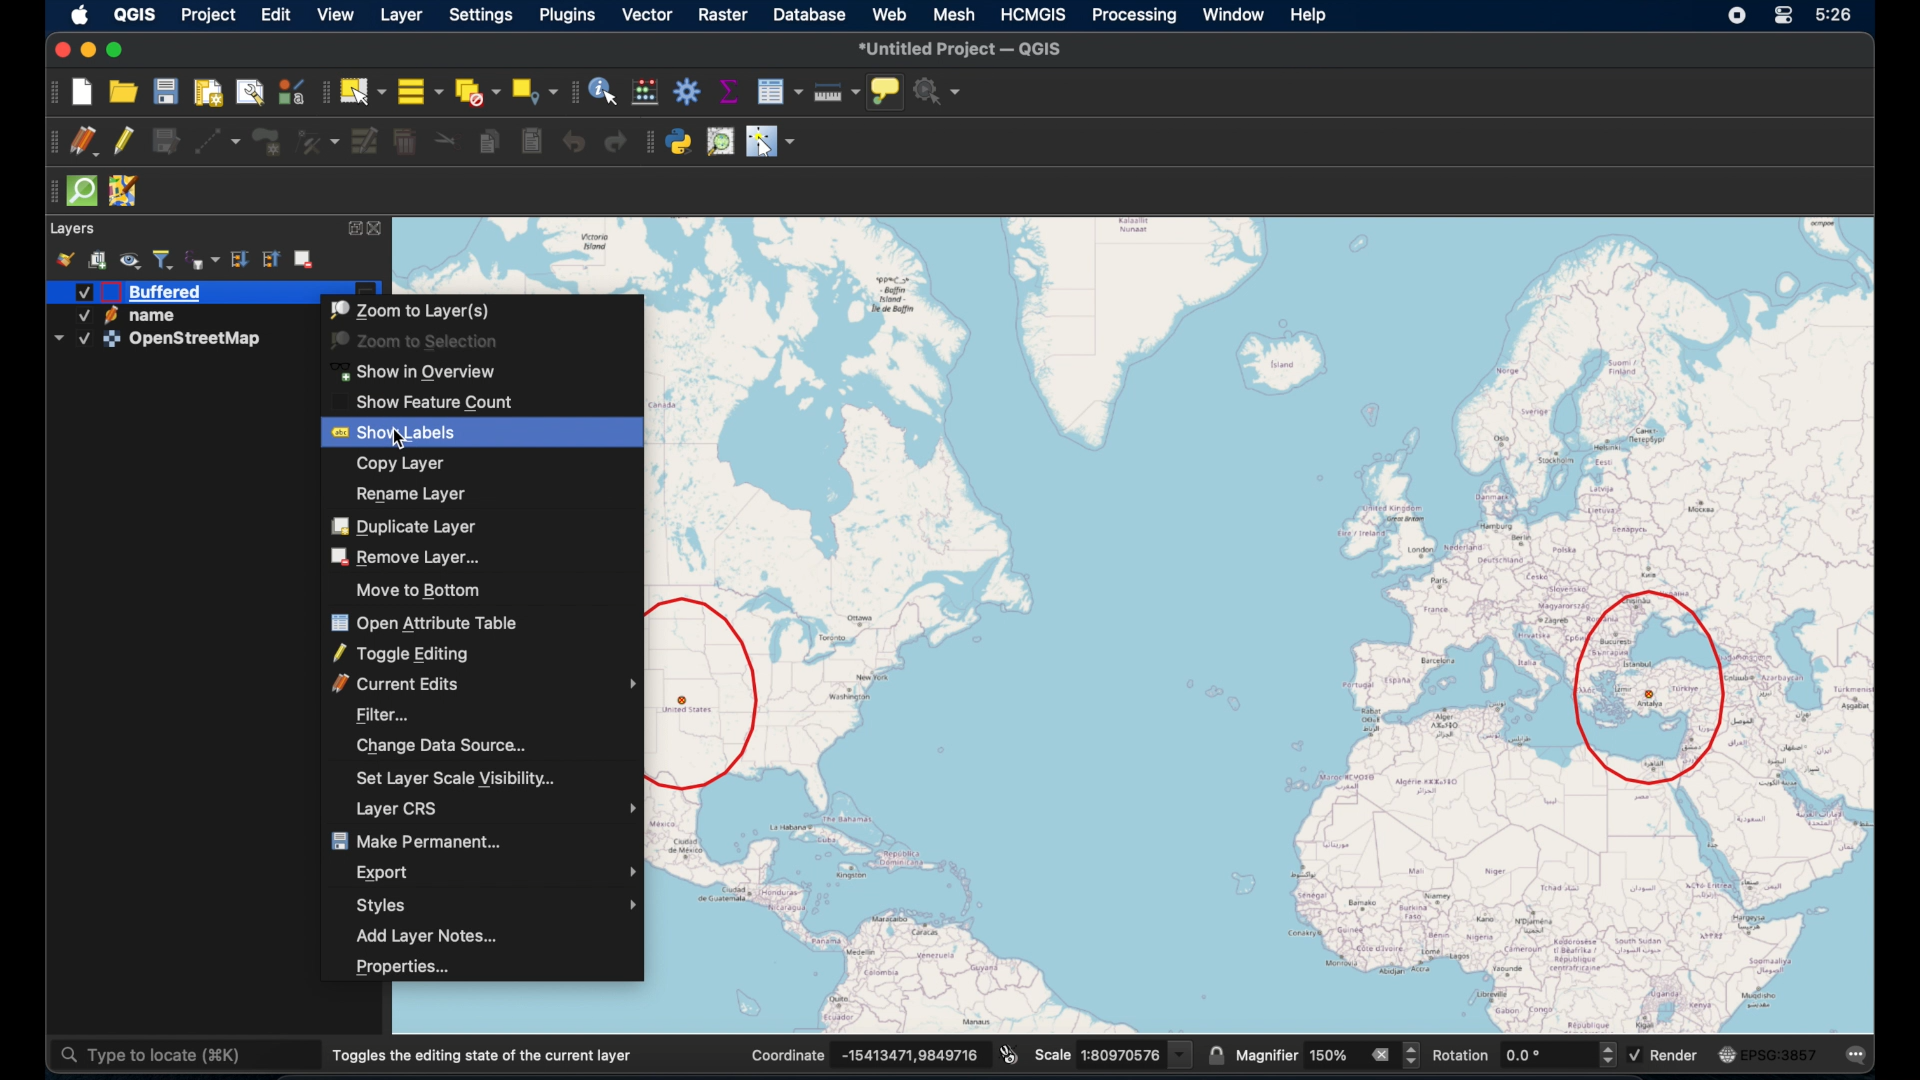  Describe the element at coordinates (535, 88) in the screenshot. I see `select by location` at that location.